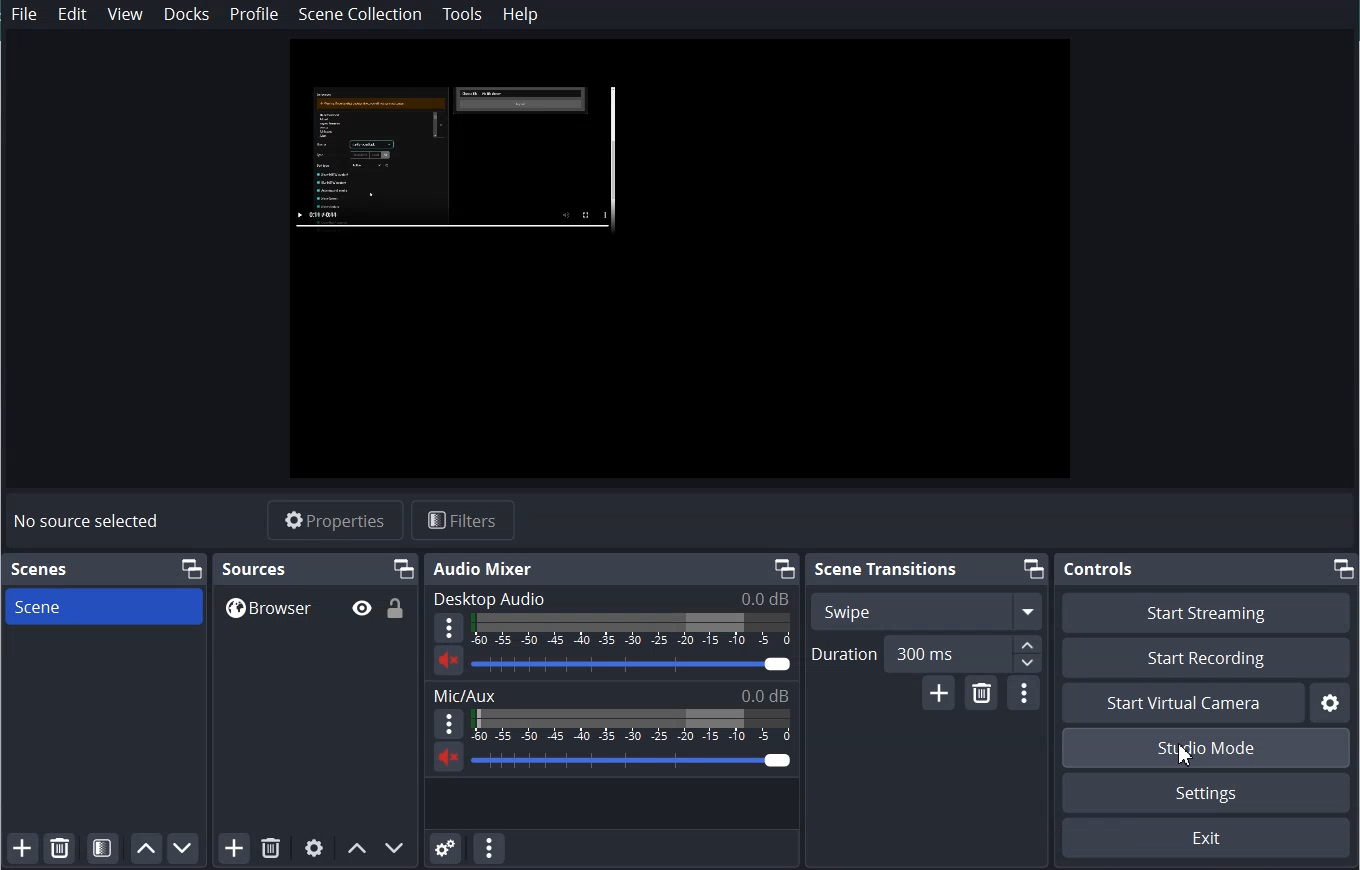 This screenshot has height=870, width=1360. Describe the element at coordinates (927, 611) in the screenshot. I see `Swipe` at that location.